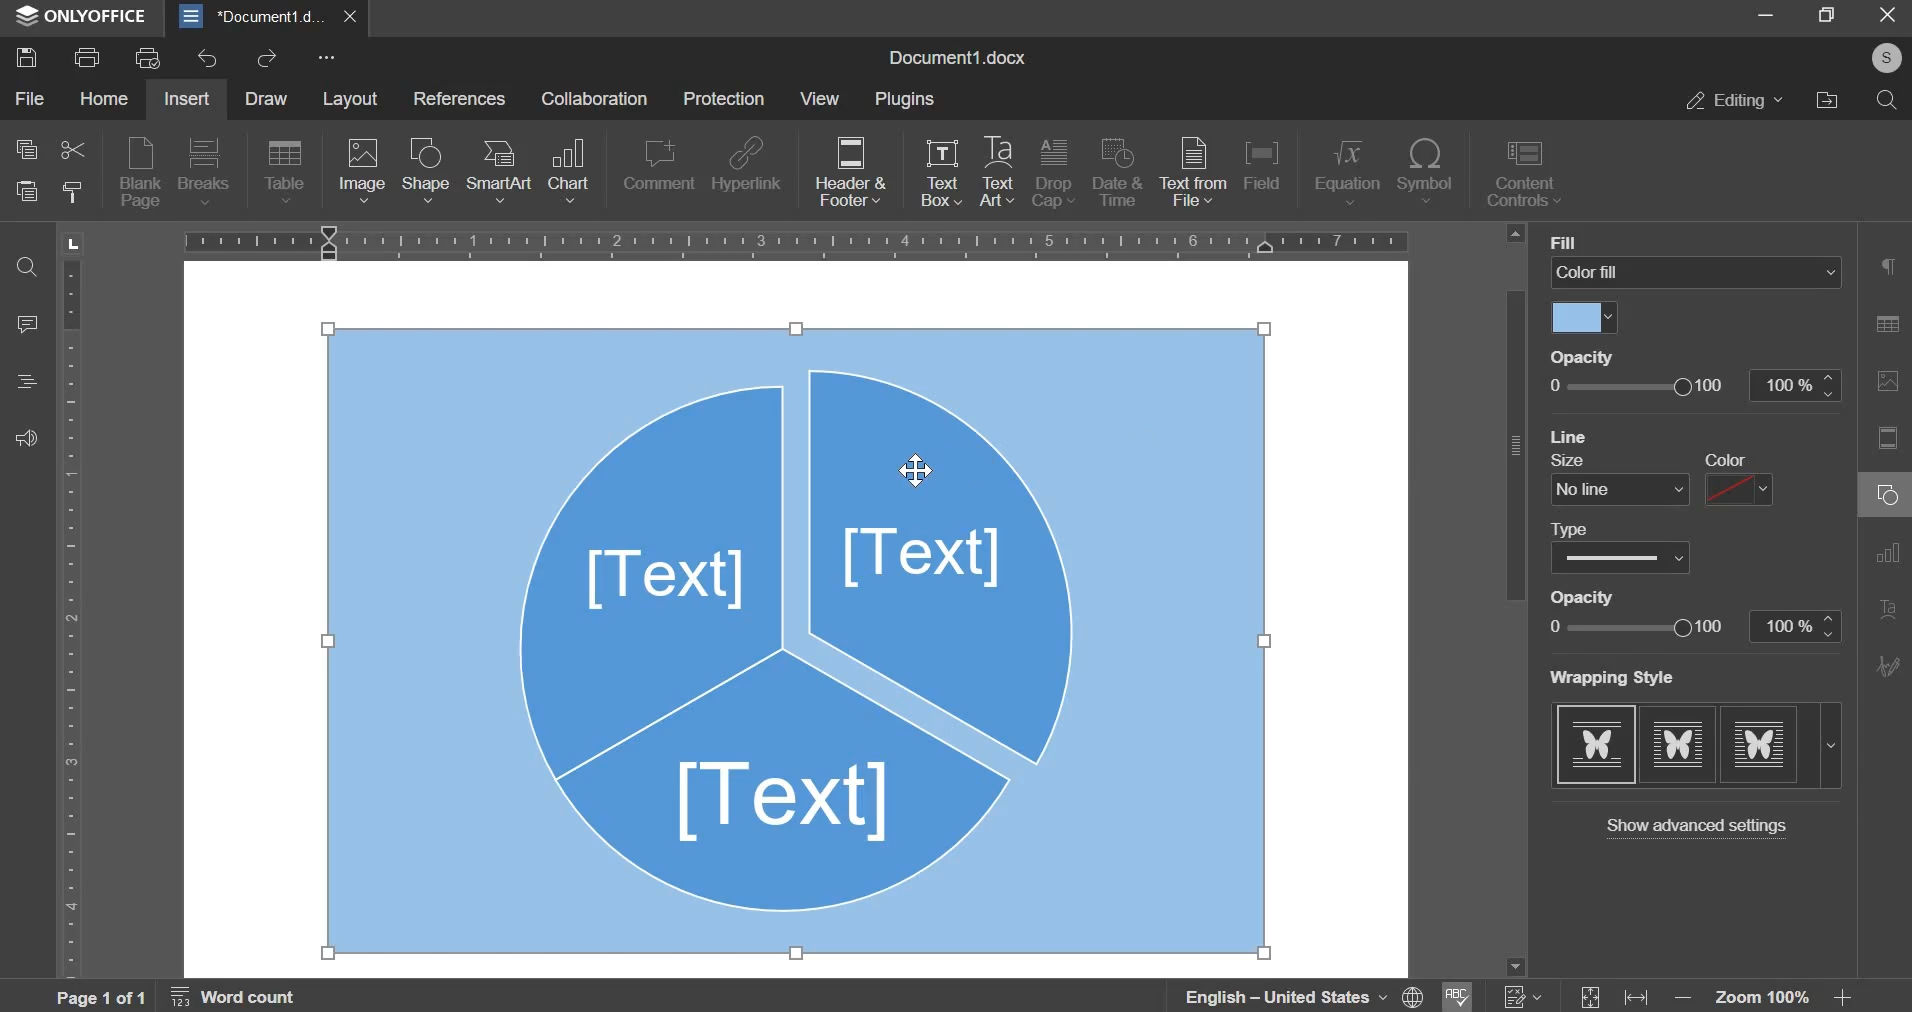 This screenshot has width=1912, height=1012. Describe the element at coordinates (824, 101) in the screenshot. I see `view` at that location.